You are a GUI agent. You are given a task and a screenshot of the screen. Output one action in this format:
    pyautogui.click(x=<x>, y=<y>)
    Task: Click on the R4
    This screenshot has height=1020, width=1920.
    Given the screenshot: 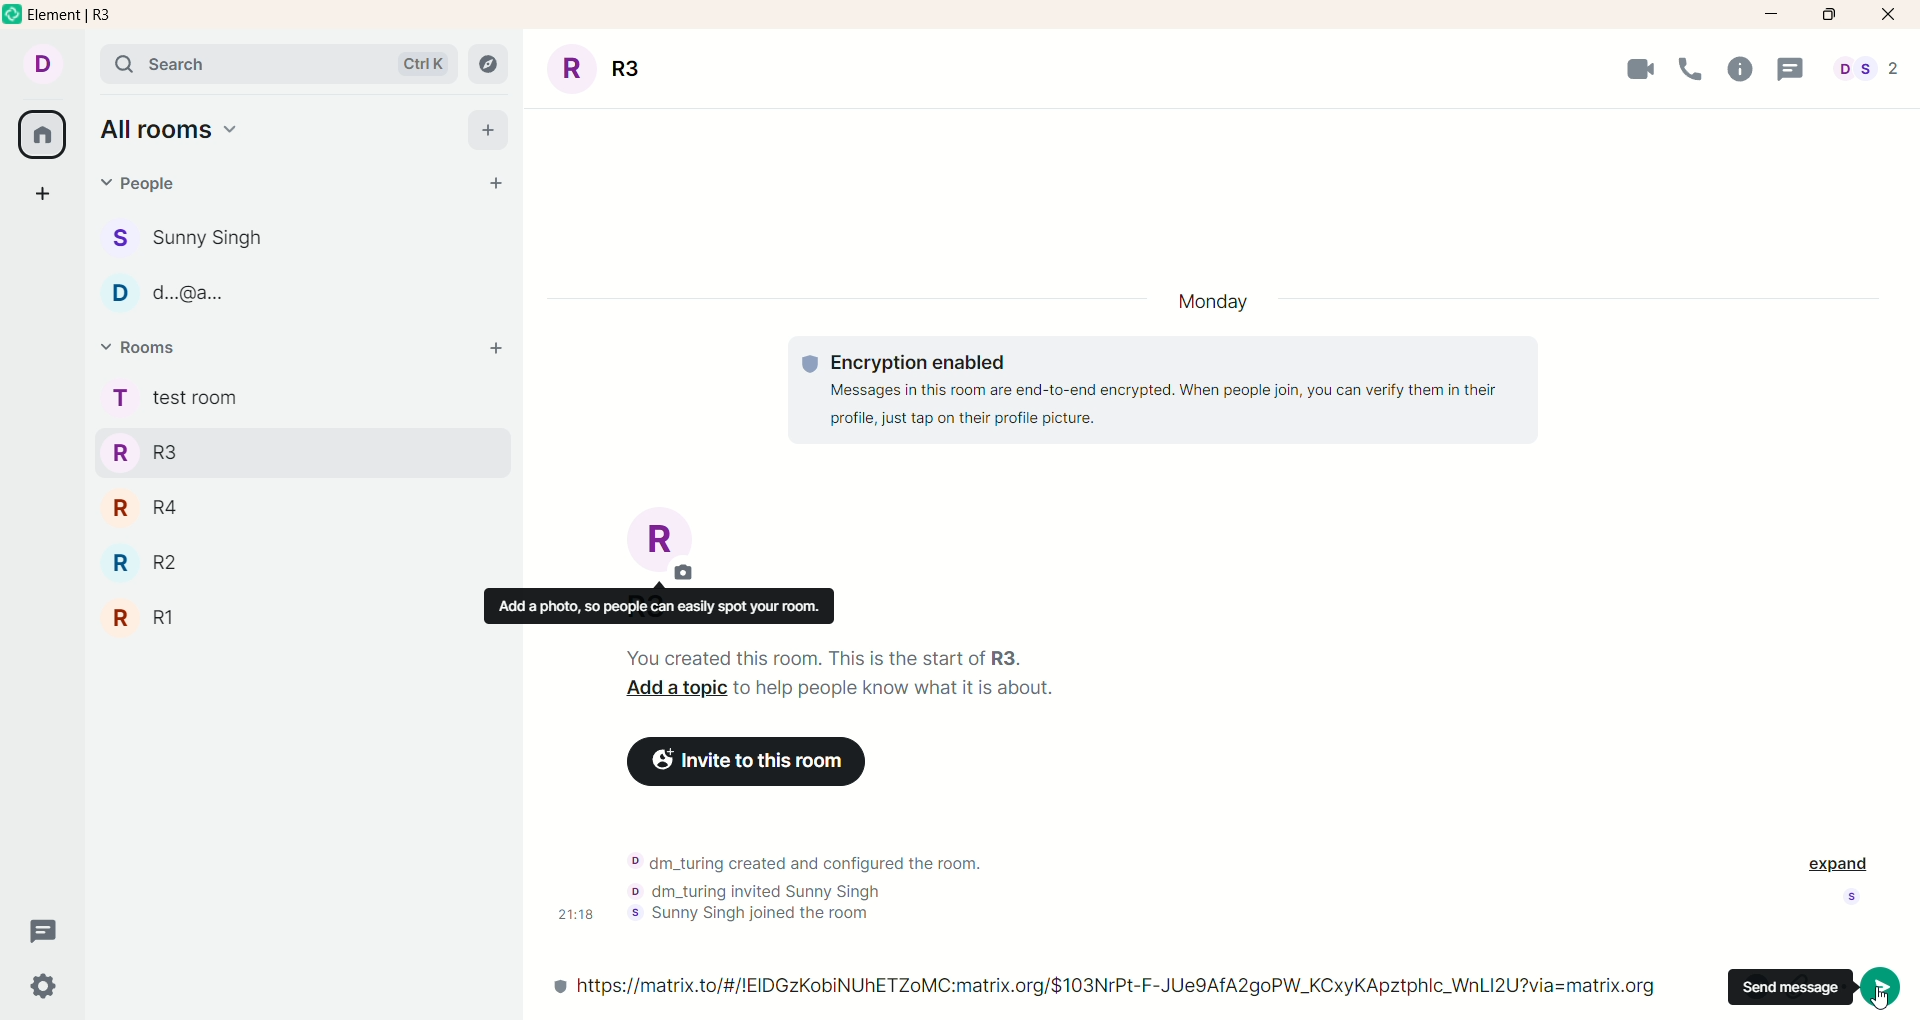 What is the action you would take?
    pyautogui.click(x=150, y=513)
    